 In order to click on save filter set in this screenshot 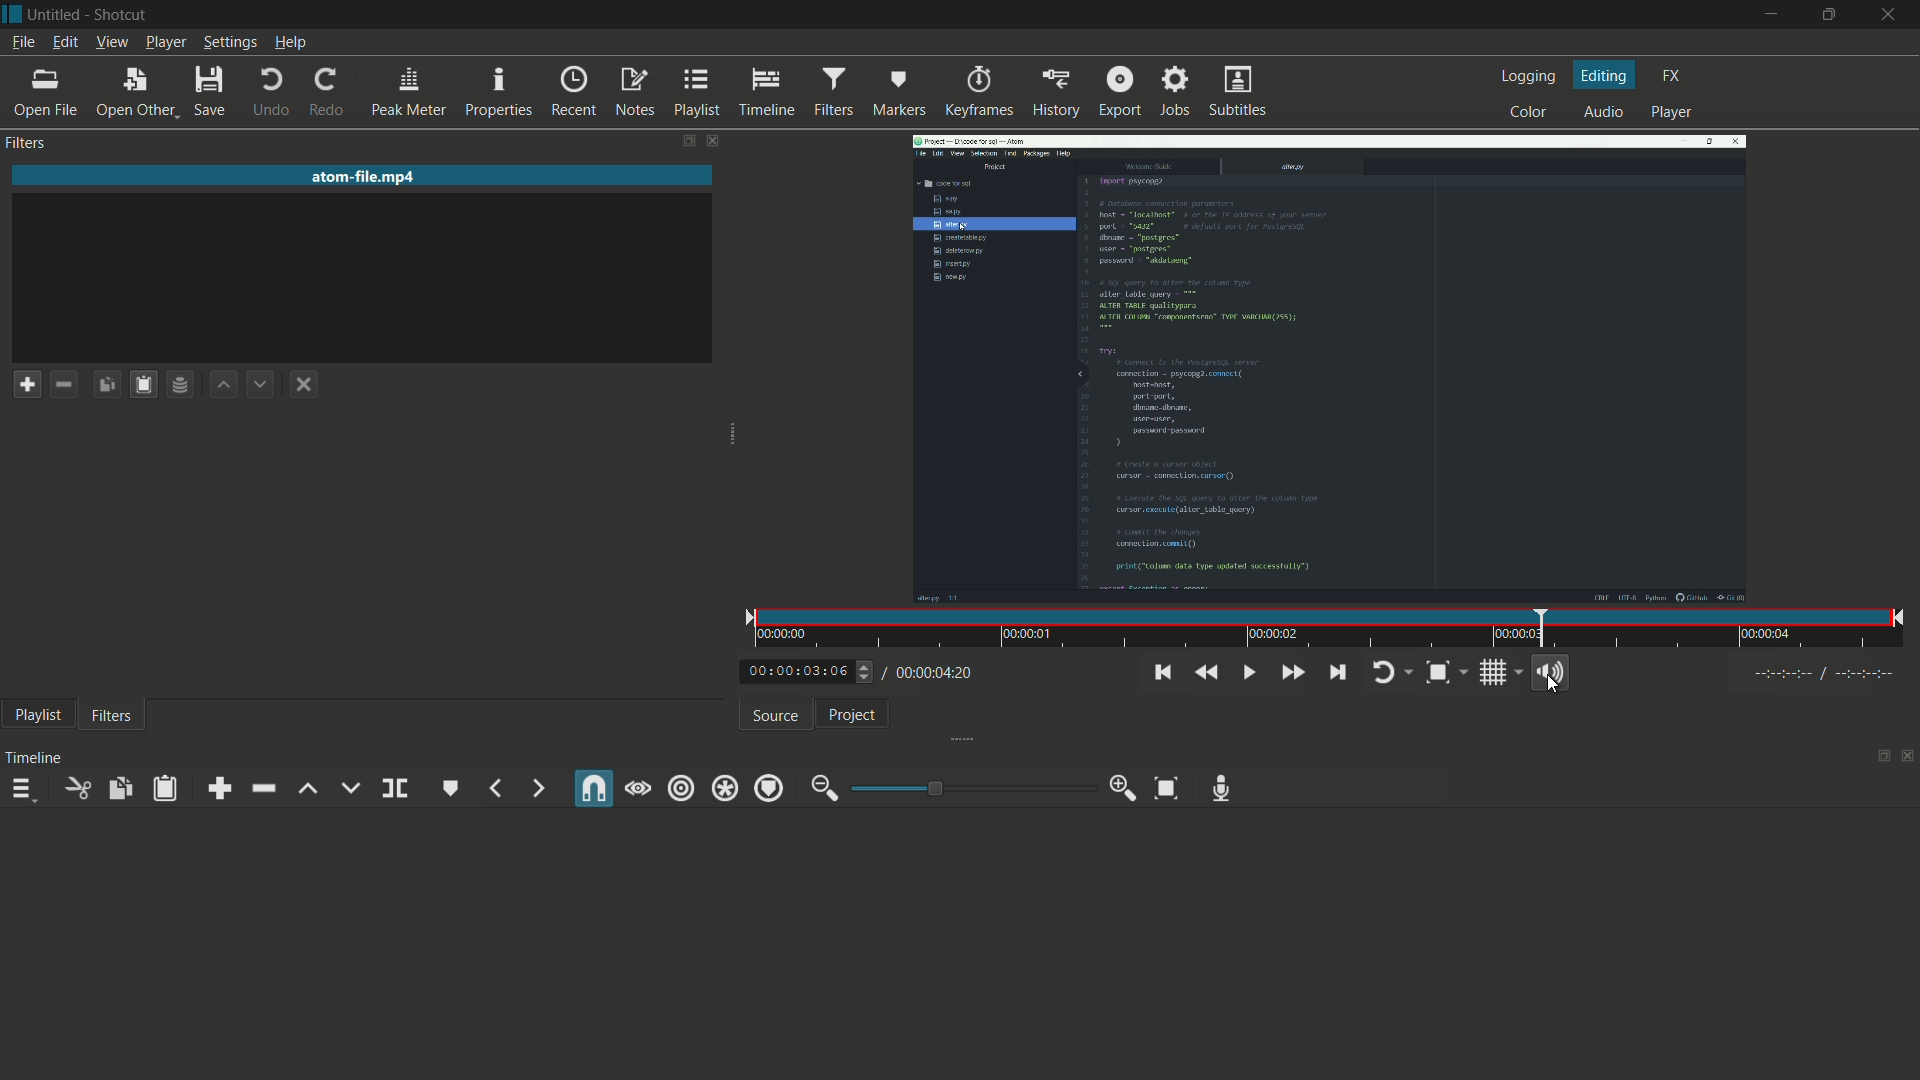, I will do `click(181, 384)`.